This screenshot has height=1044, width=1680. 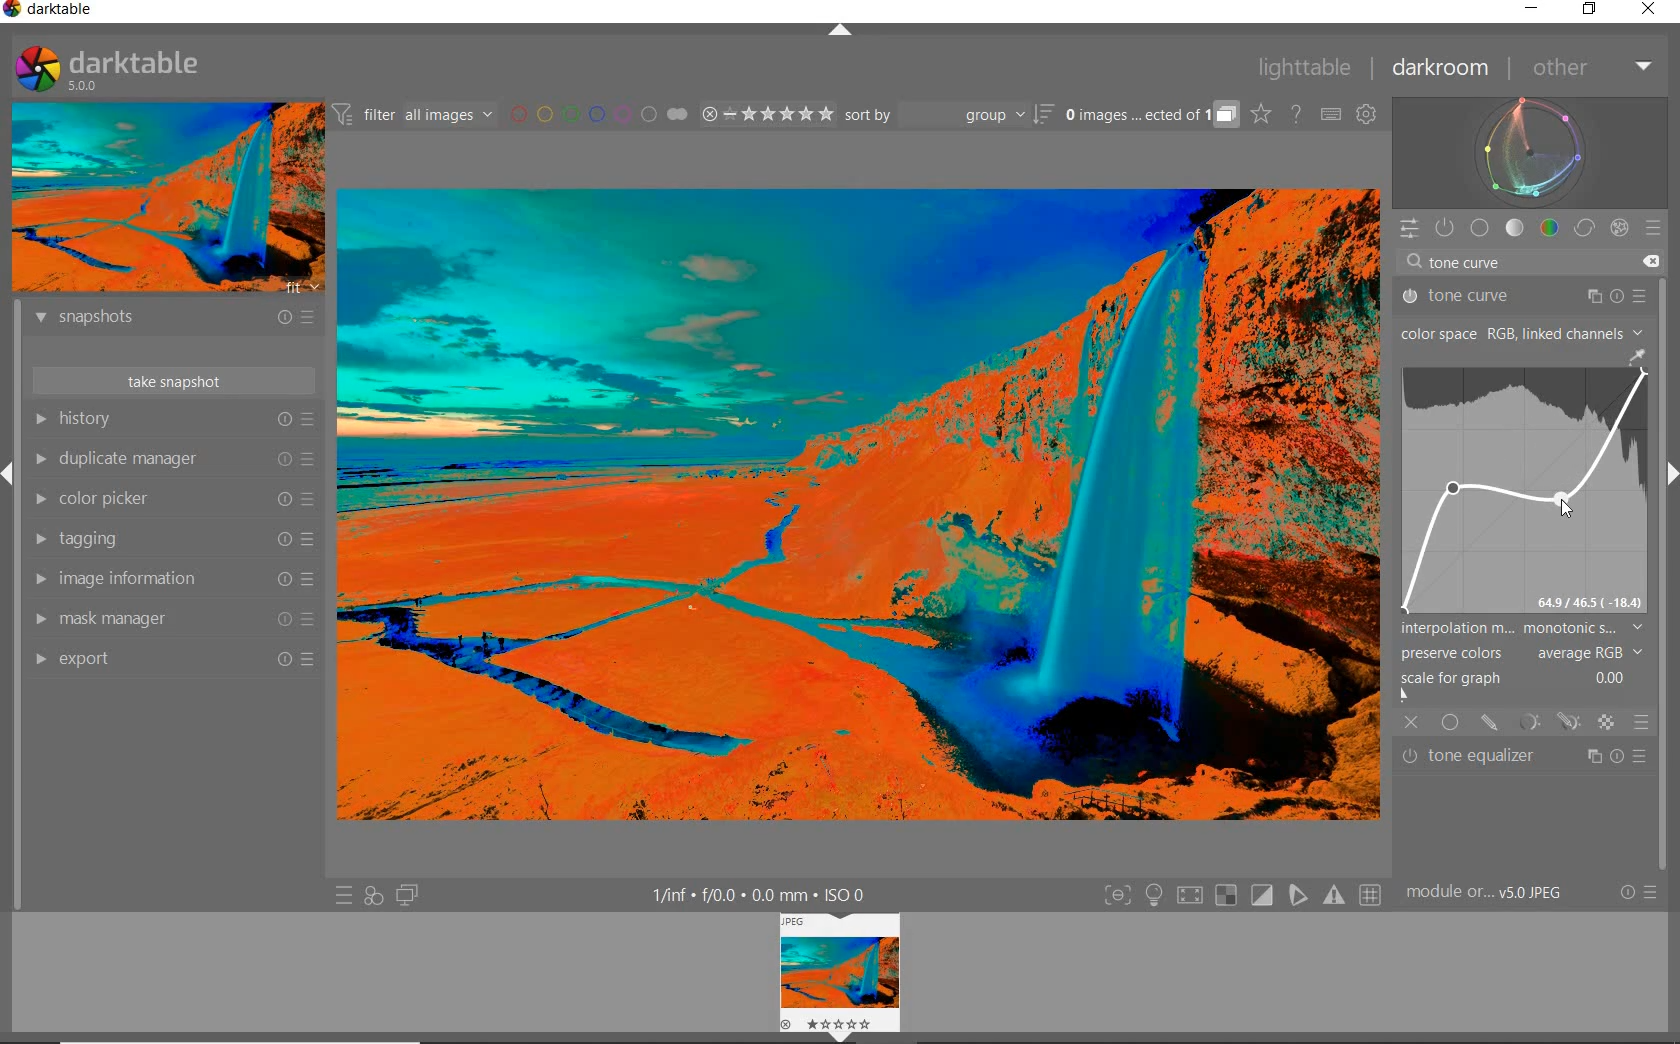 What do you see at coordinates (172, 499) in the screenshot?
I see `color picker` at bounding box center [172, 499].